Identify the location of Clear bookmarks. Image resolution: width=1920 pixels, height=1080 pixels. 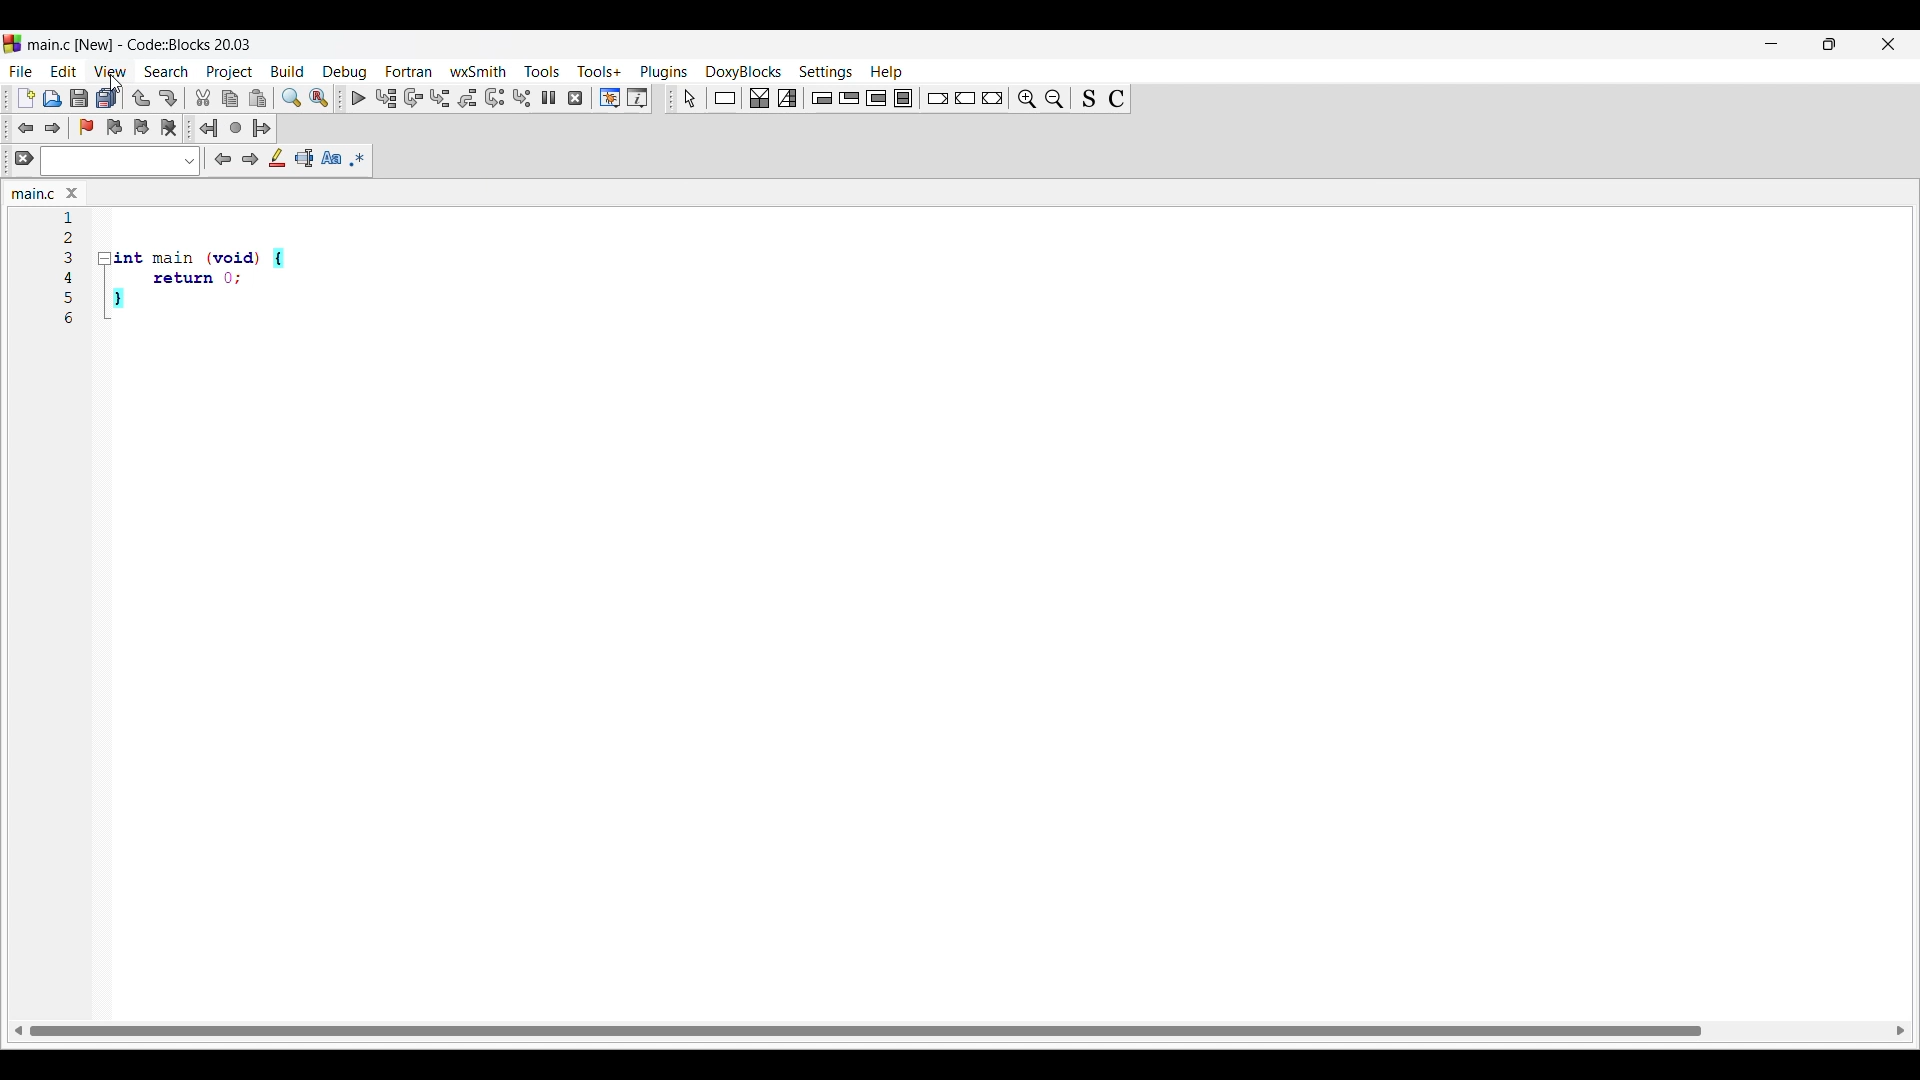
(169, 127).